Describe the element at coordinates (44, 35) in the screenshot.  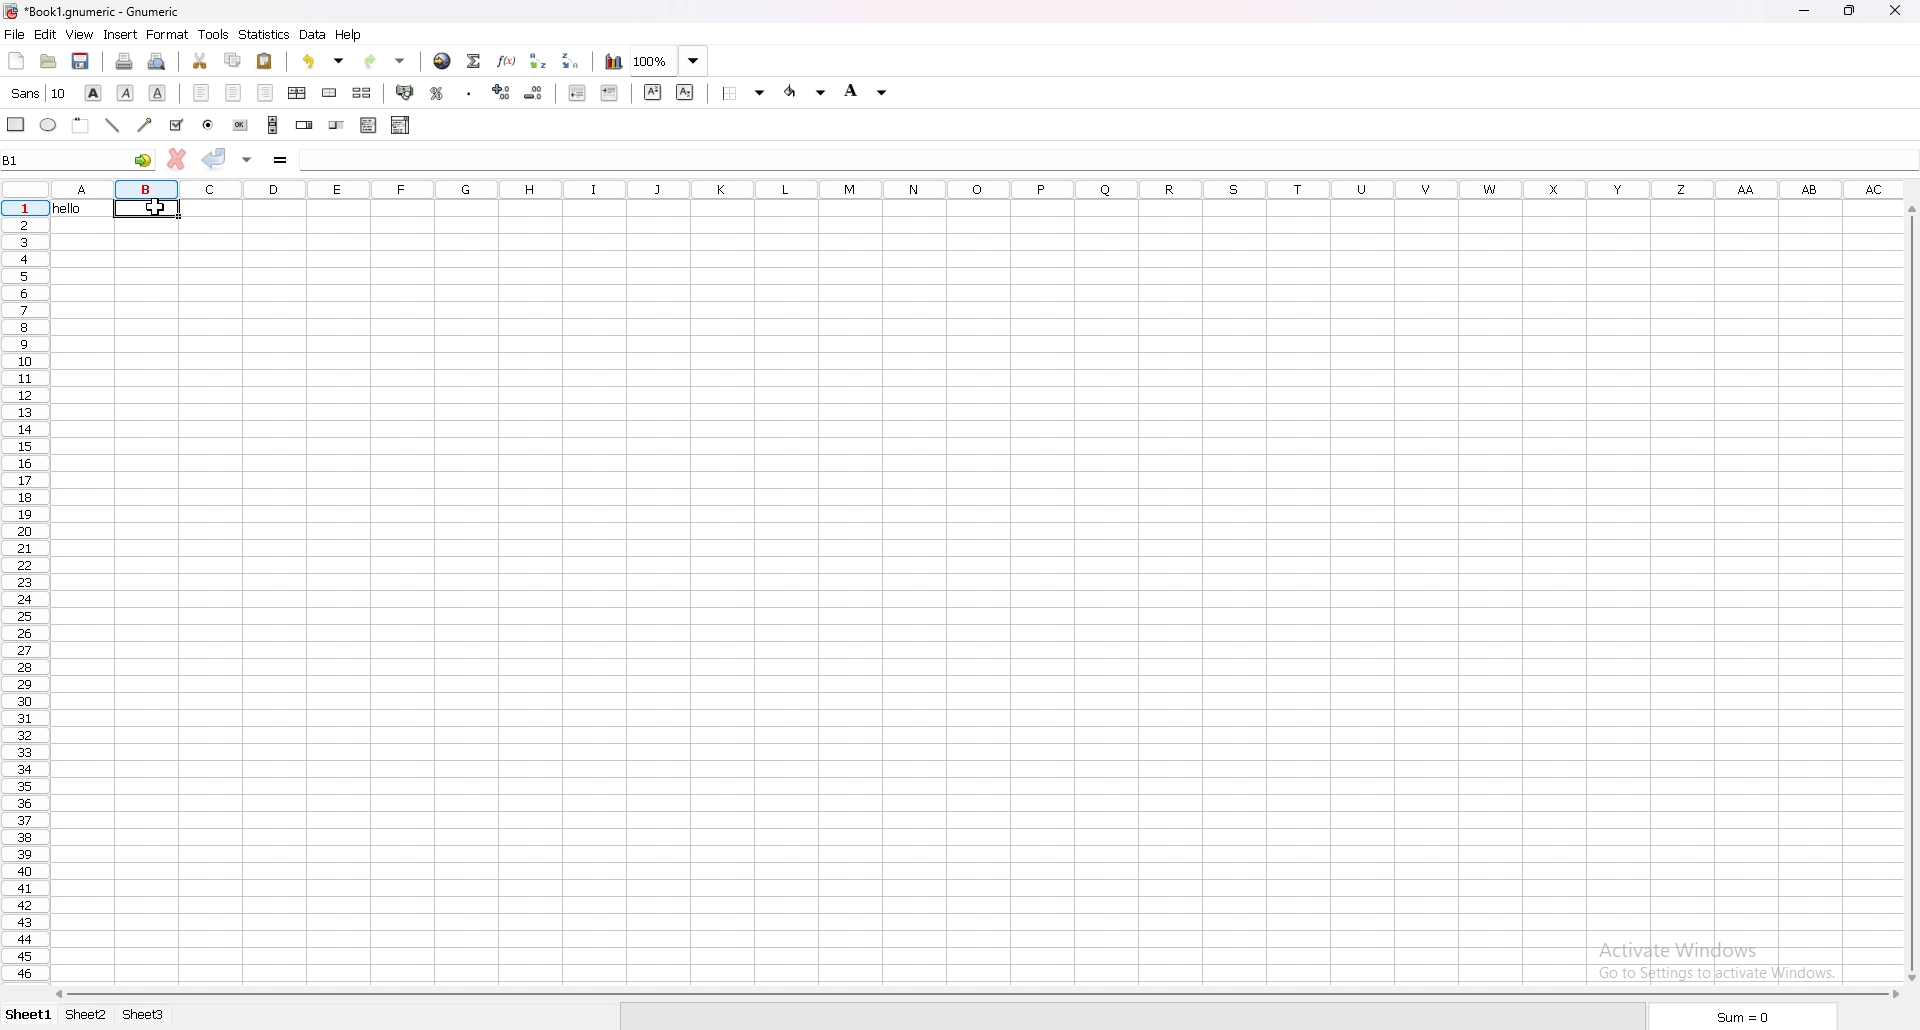
I see `edit` at that location.